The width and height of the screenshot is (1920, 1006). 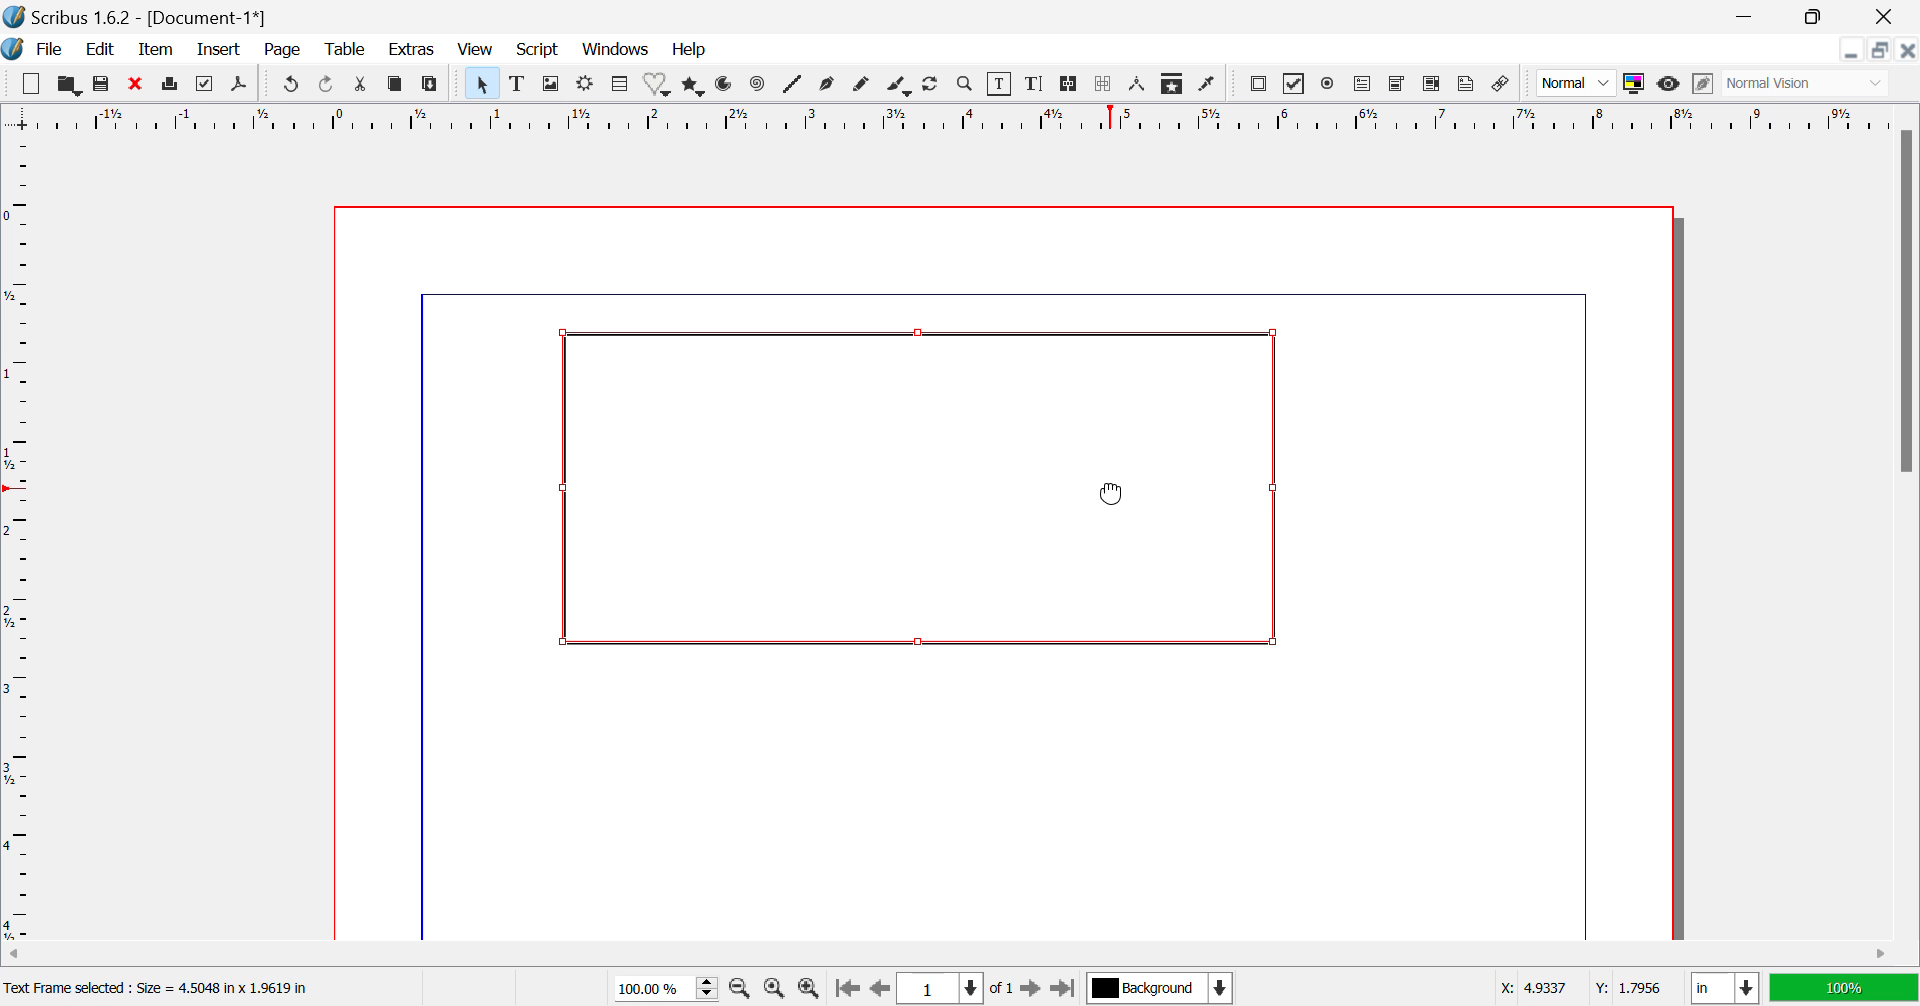 What do you see at coordinates (660, 87) in the screenshot?
I see `Shapes` at bounding box center [660, 87].